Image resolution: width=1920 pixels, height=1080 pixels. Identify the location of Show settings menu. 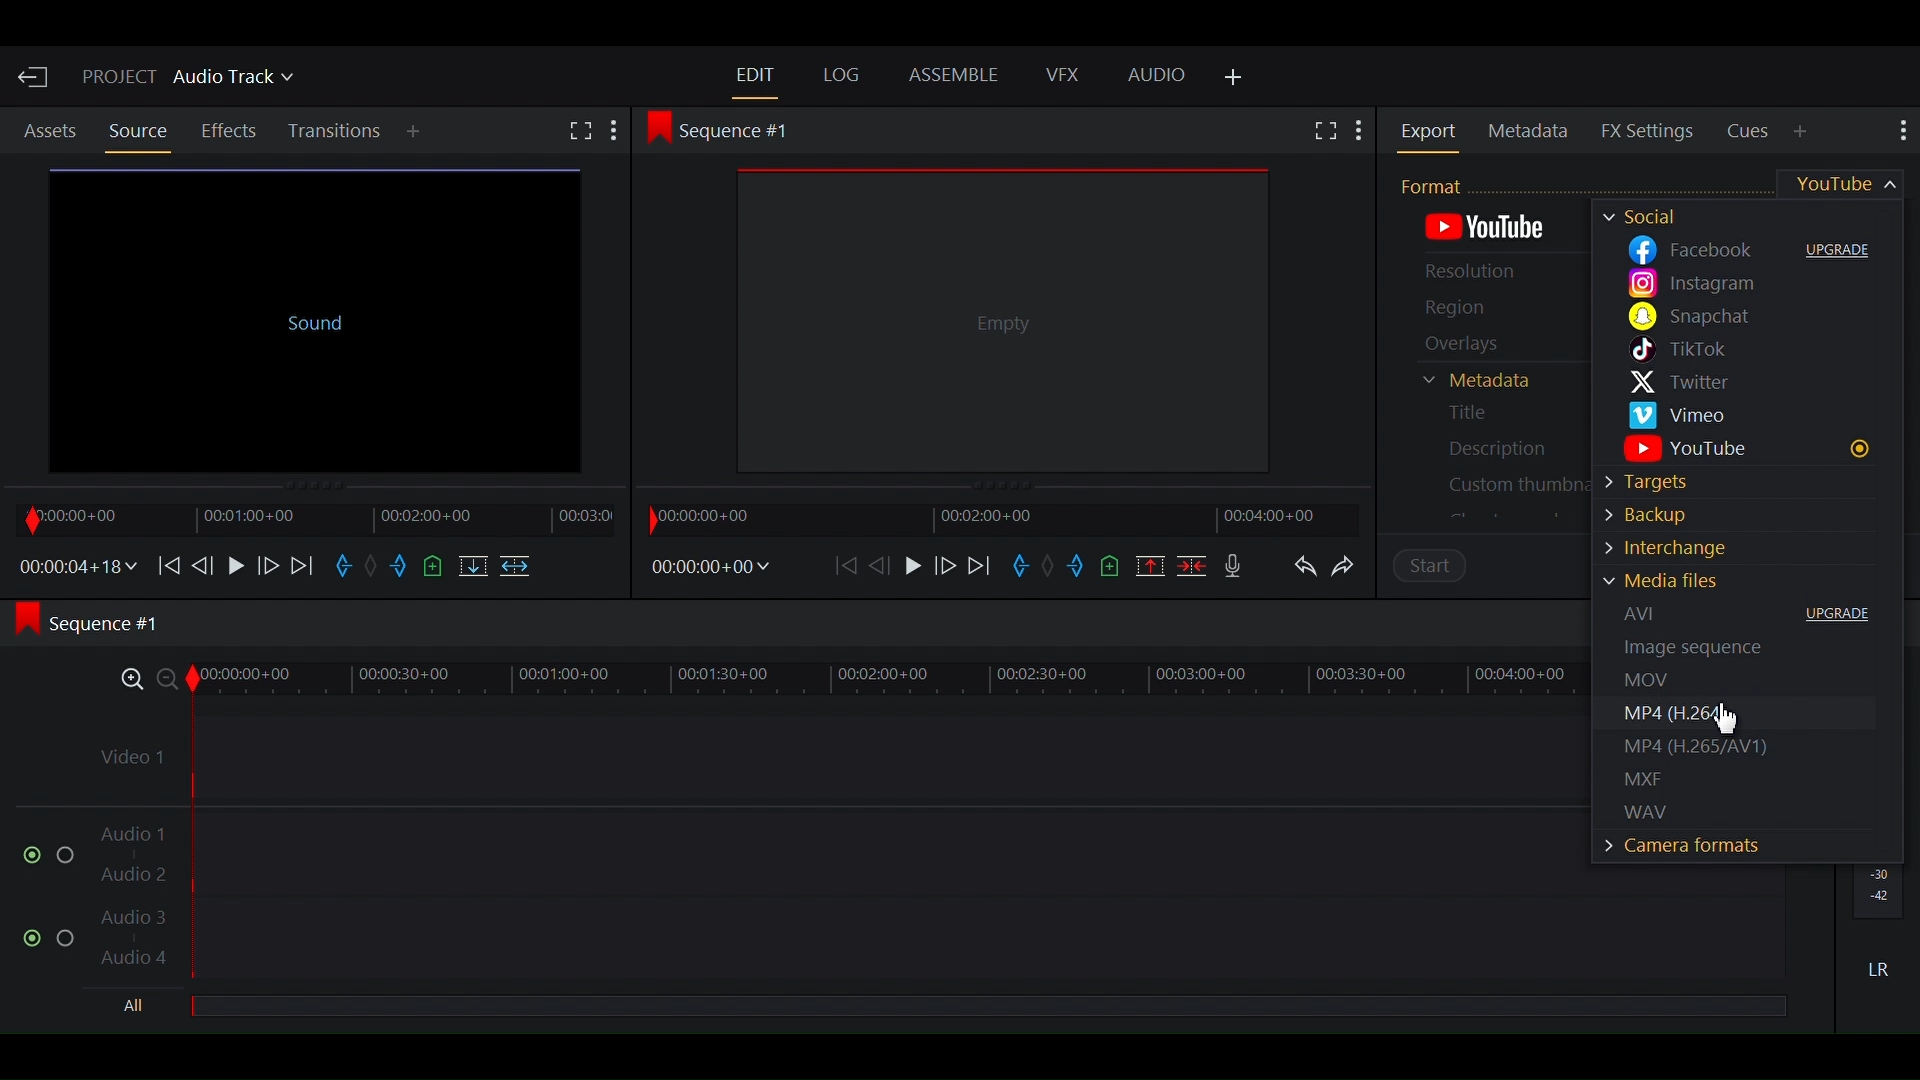
(1899, 131).